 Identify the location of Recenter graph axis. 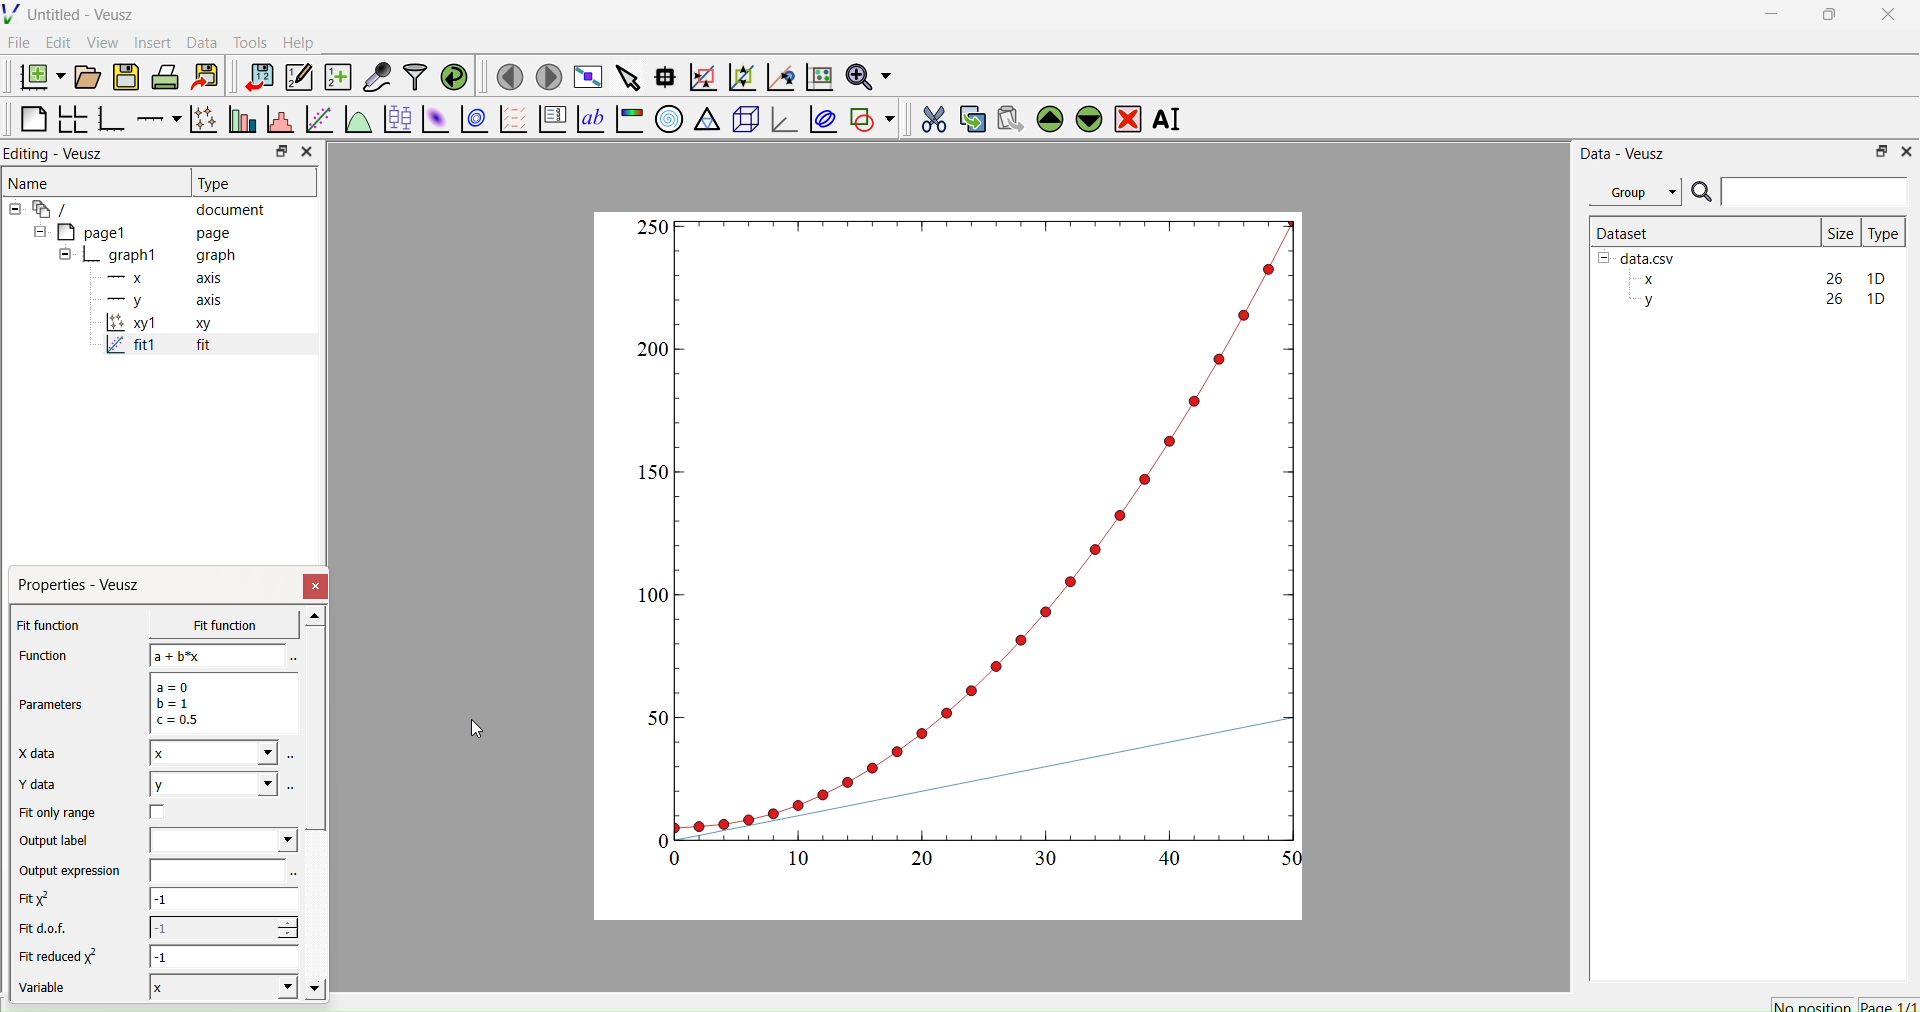
(779, 76).